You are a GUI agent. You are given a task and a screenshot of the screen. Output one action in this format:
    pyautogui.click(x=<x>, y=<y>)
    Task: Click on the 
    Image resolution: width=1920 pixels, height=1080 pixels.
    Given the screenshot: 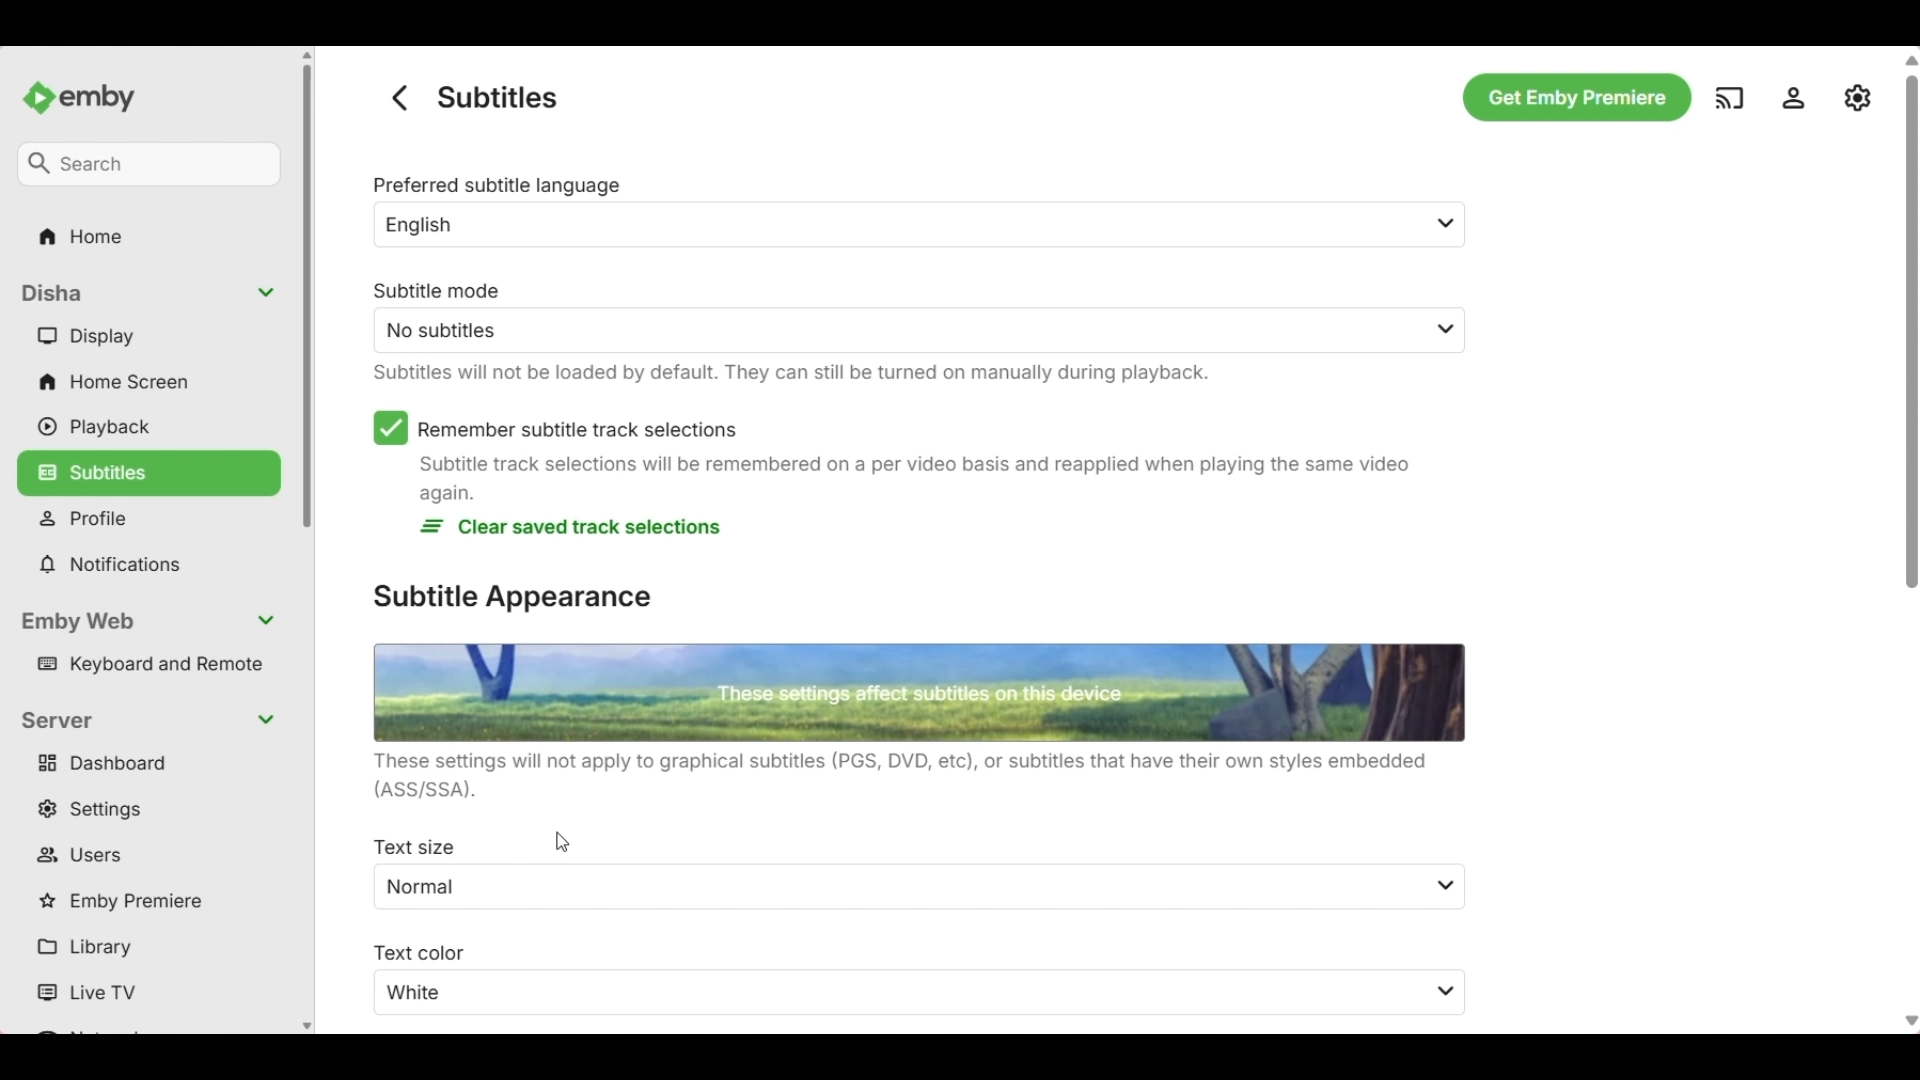 What is the action you would take?
    pyautogui.click(x=1571, y=95)
    